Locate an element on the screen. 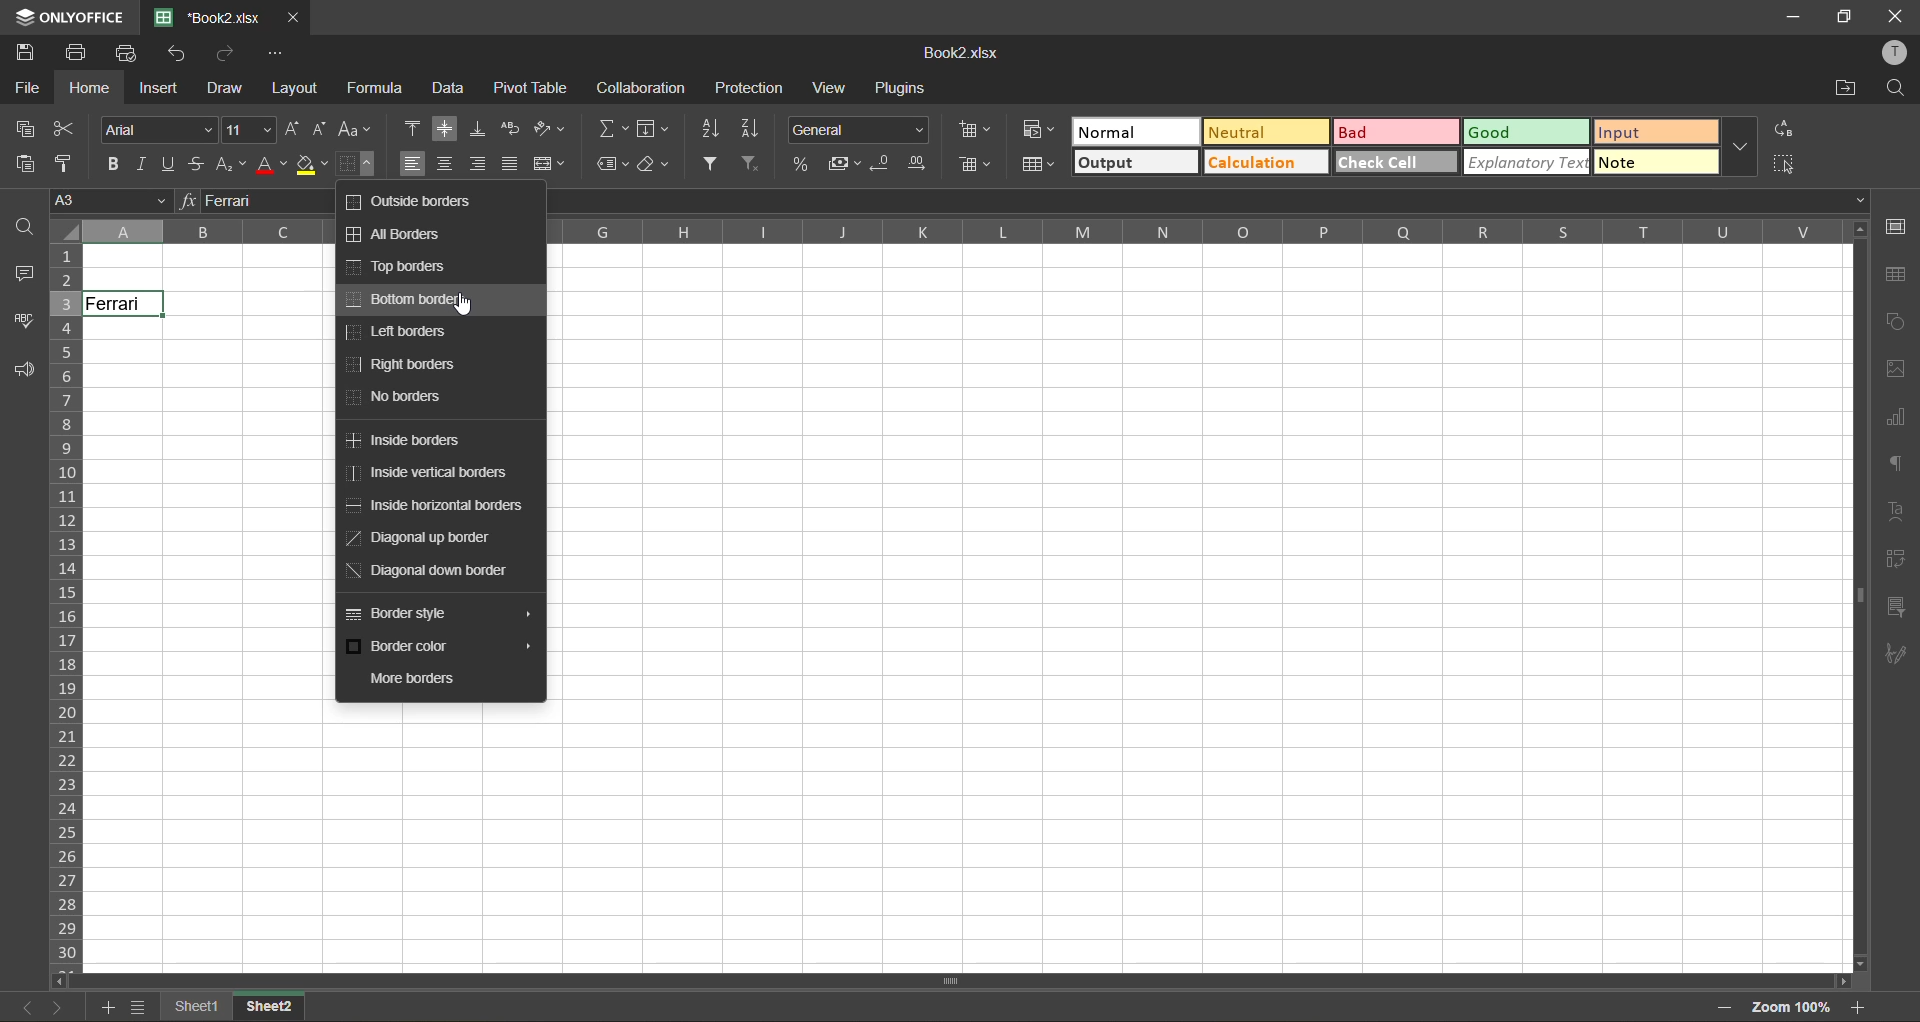 Image resolution: width=1920 pixels, height=1022 pixels. copy is located at coordinates (26, 129).